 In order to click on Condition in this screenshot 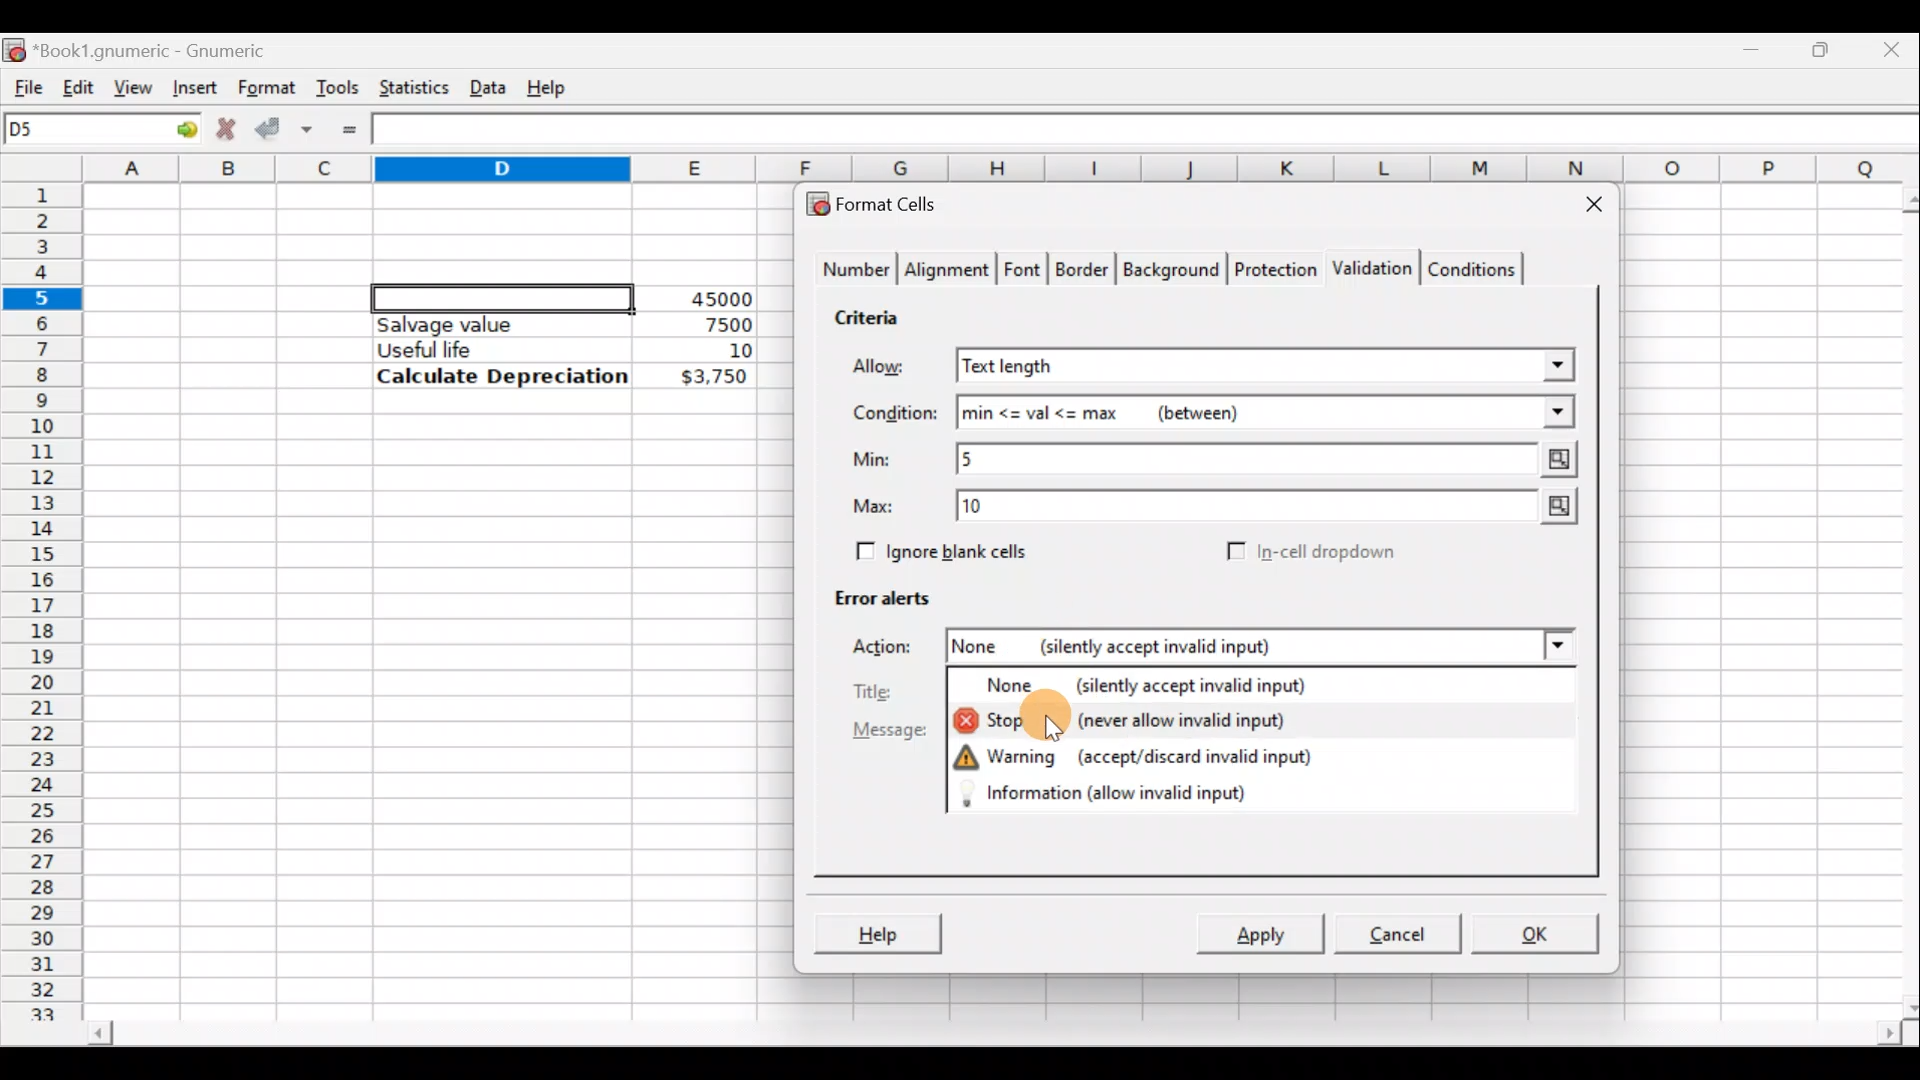, I will do `click(894, 414)`.